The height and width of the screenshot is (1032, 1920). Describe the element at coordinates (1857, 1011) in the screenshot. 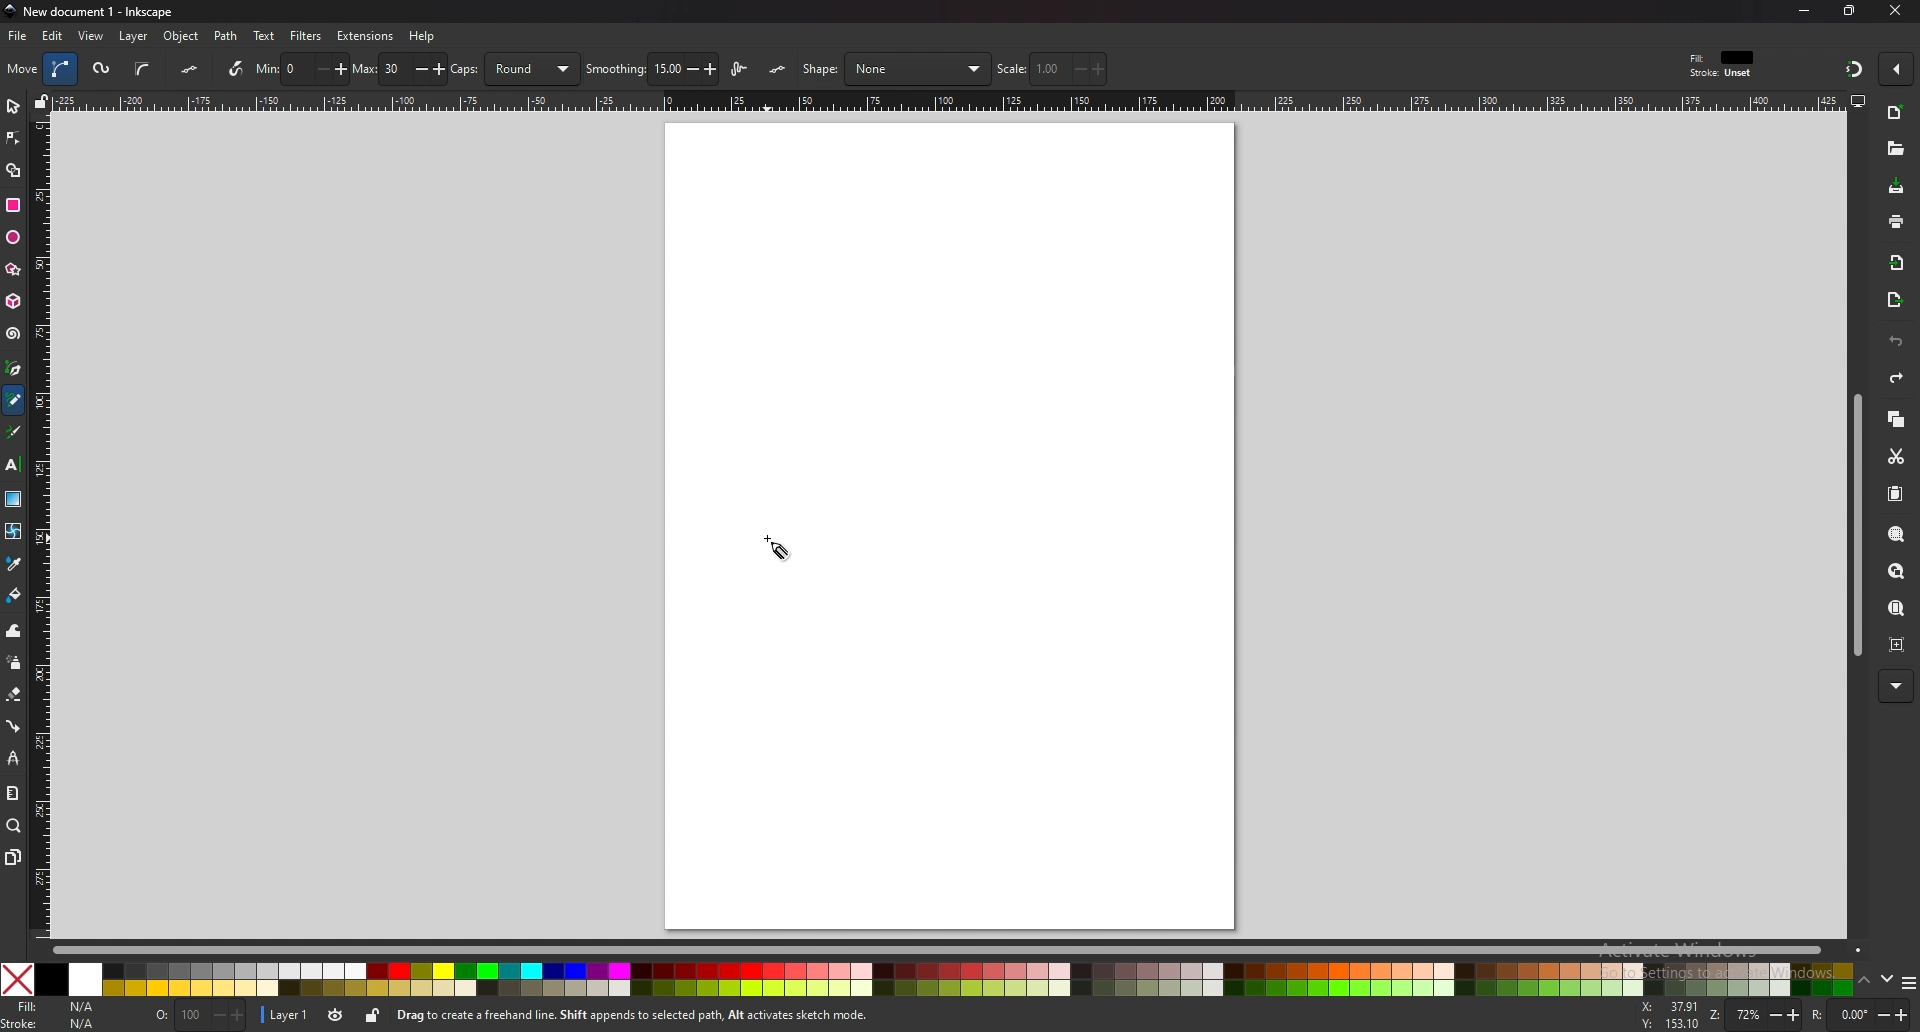

I see `rotation` at that location.